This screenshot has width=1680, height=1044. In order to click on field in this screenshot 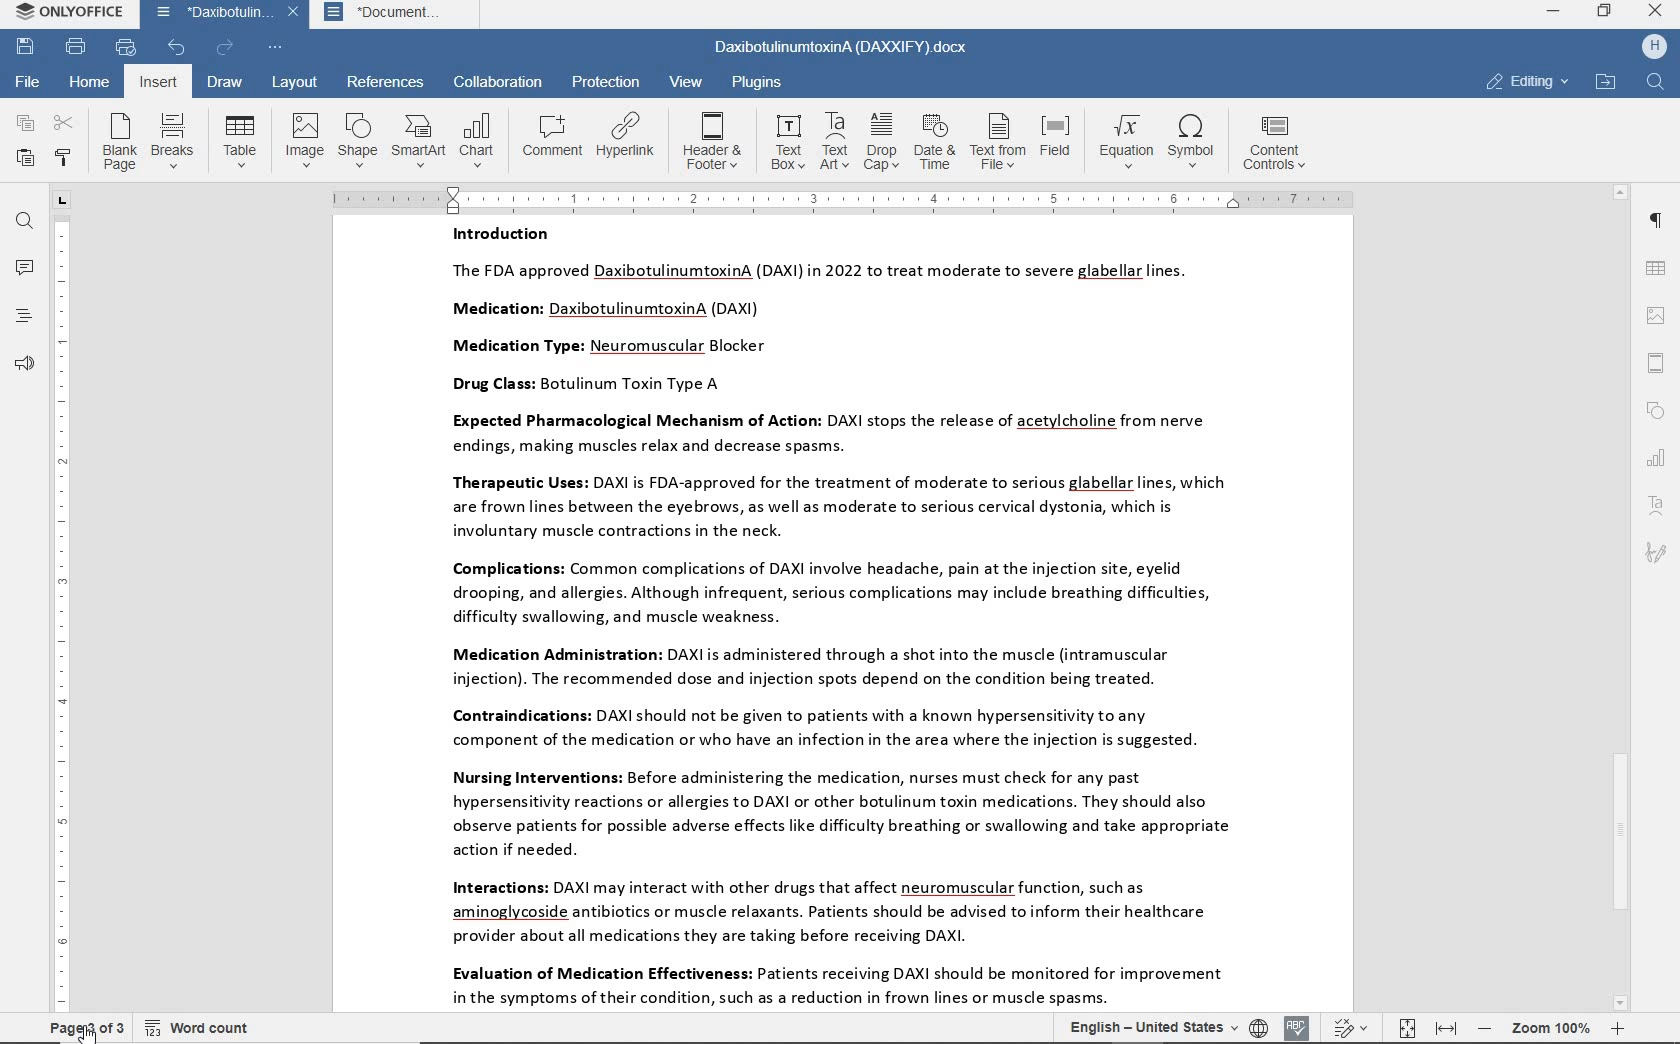, I will do `click(1057, 143)`.